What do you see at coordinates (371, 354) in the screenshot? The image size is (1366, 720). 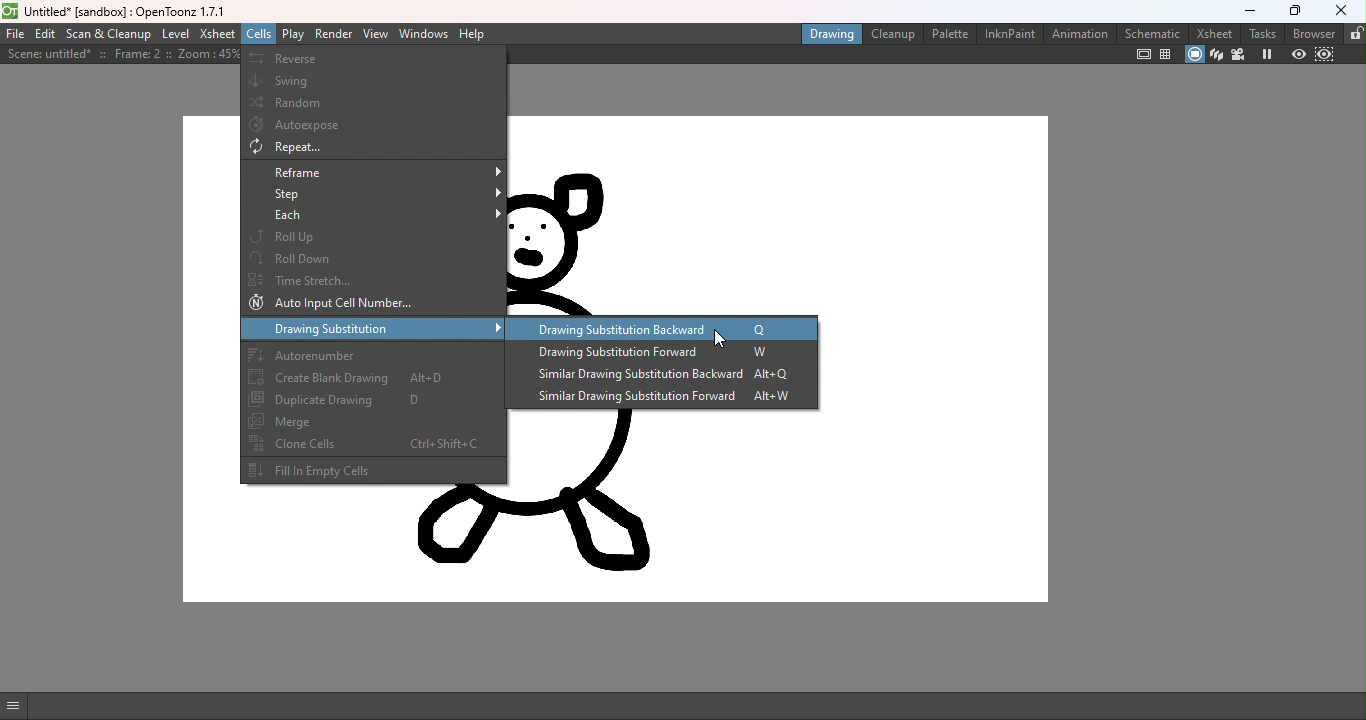 I see `Auto renumber` at bounding box center [371, 354].